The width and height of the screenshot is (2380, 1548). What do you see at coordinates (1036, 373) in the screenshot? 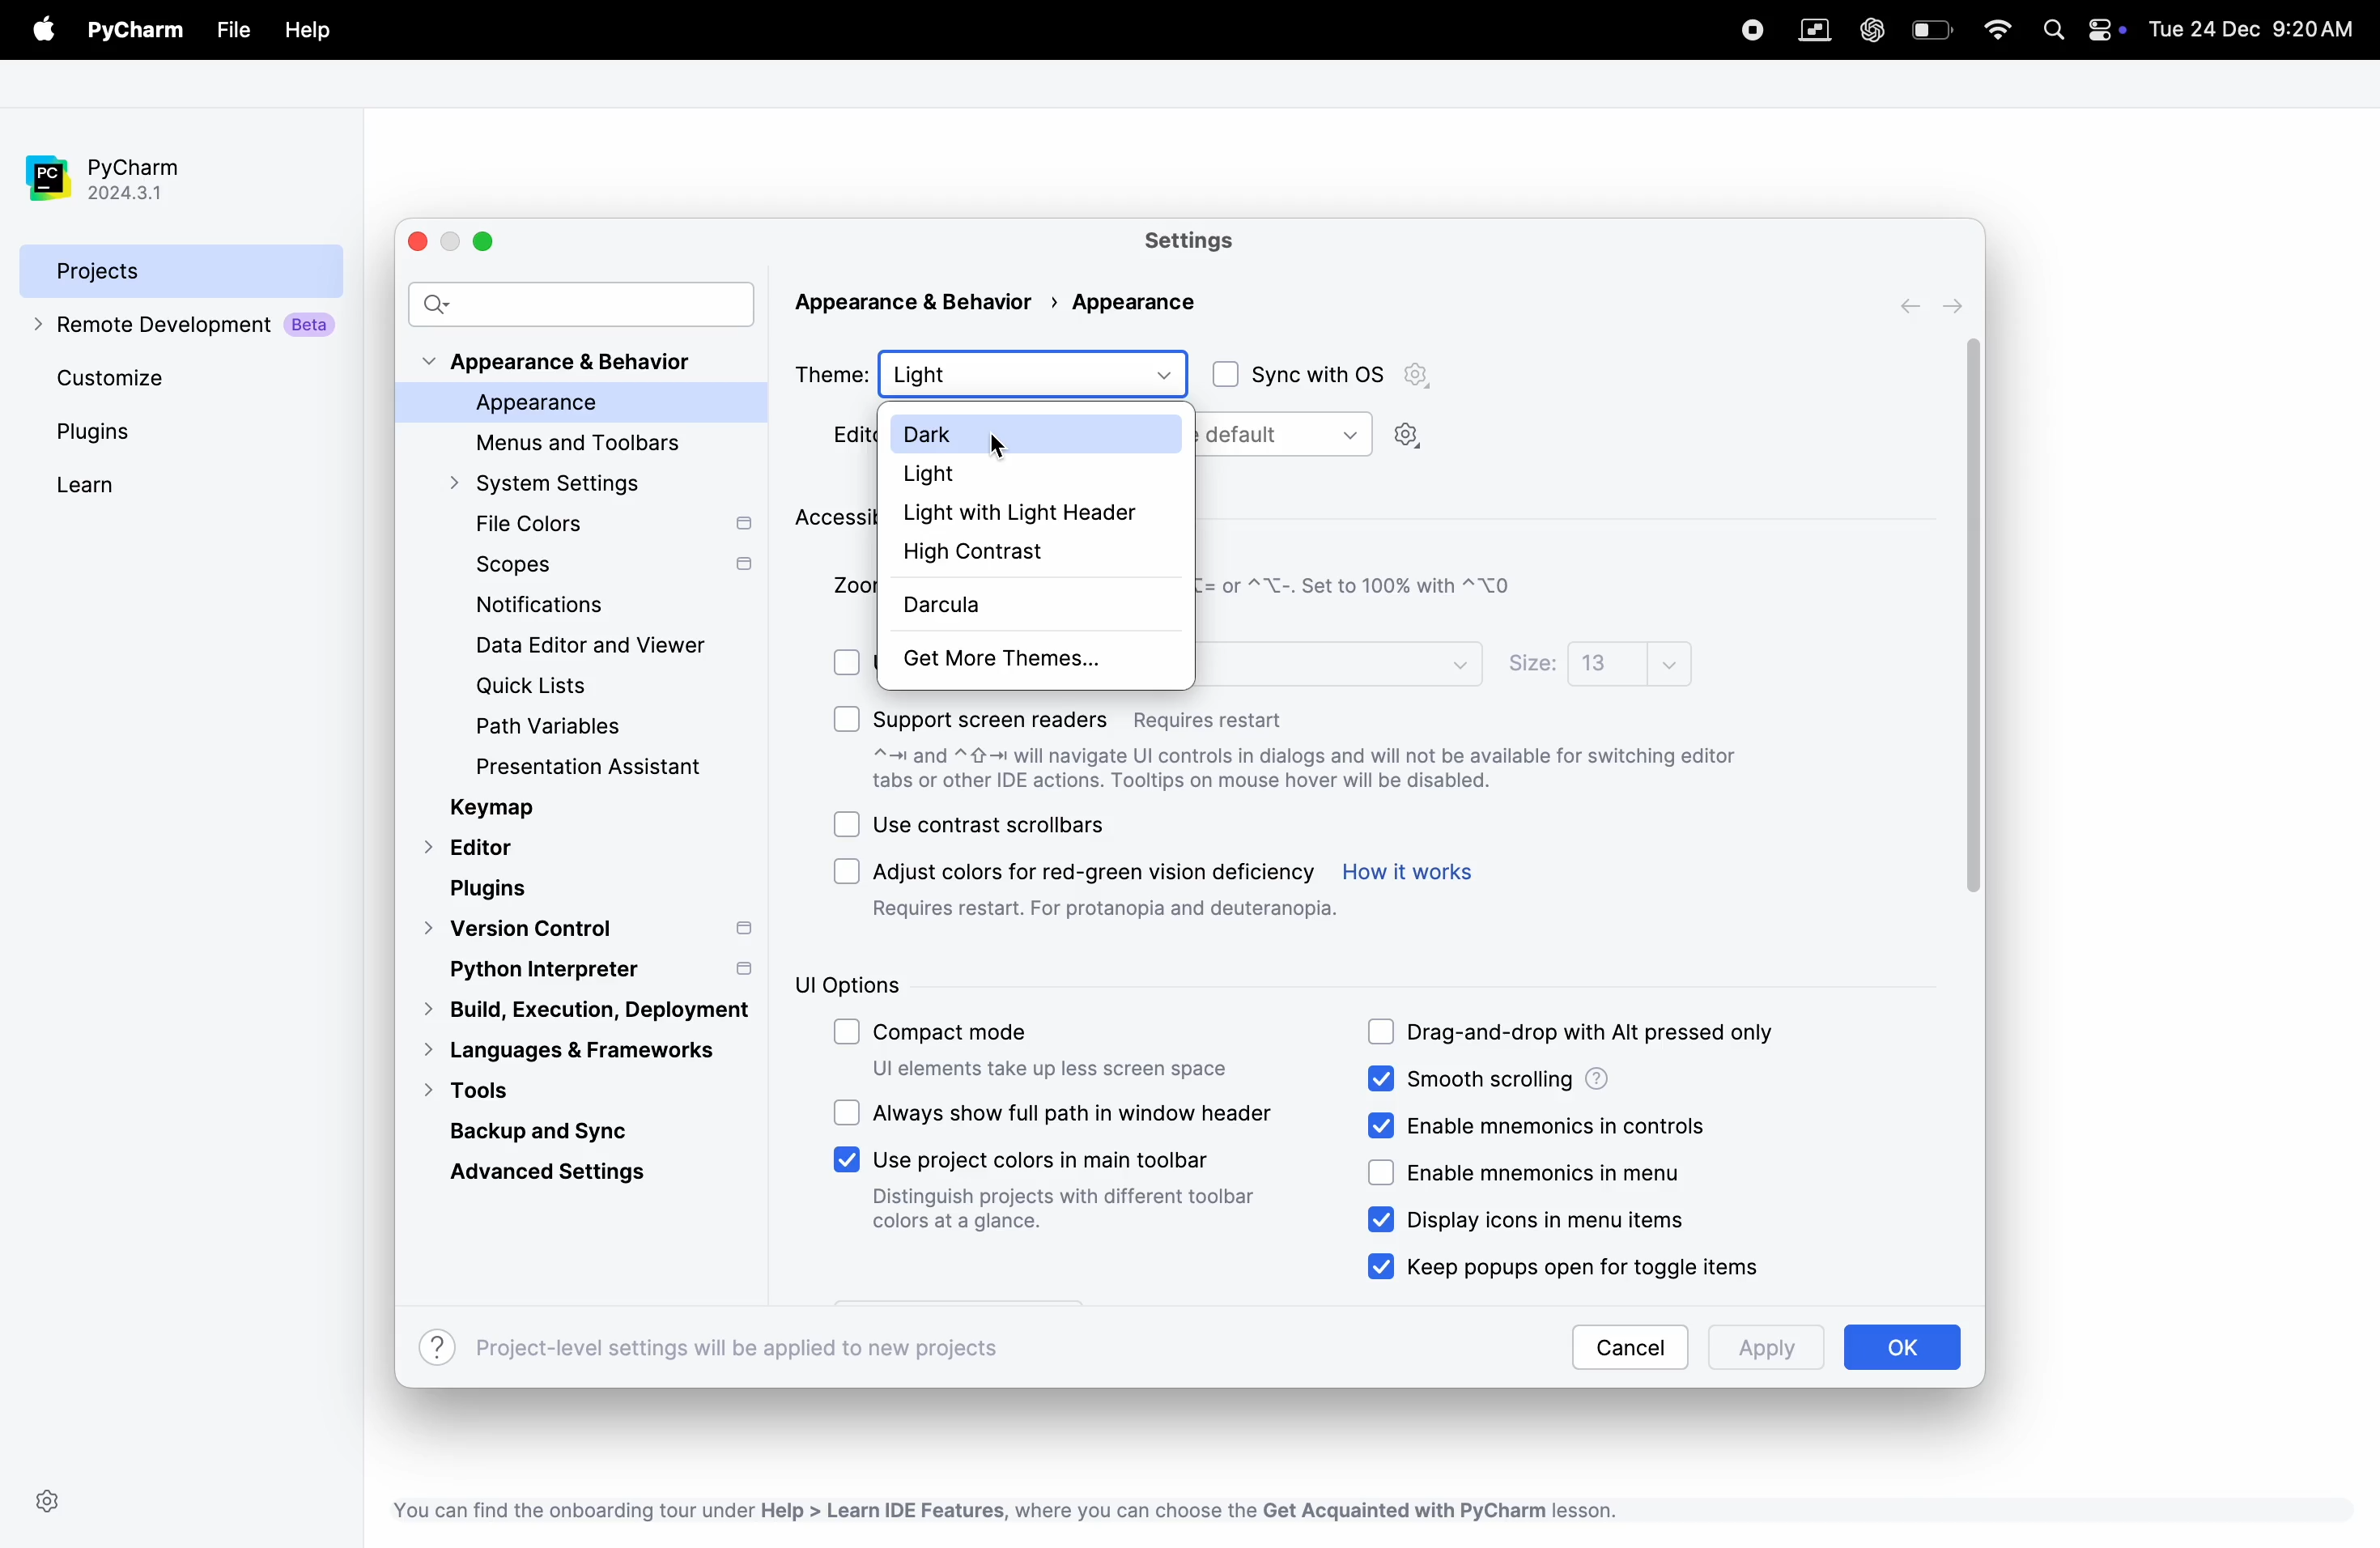
I see `light` at bounding box center [1036, 373].